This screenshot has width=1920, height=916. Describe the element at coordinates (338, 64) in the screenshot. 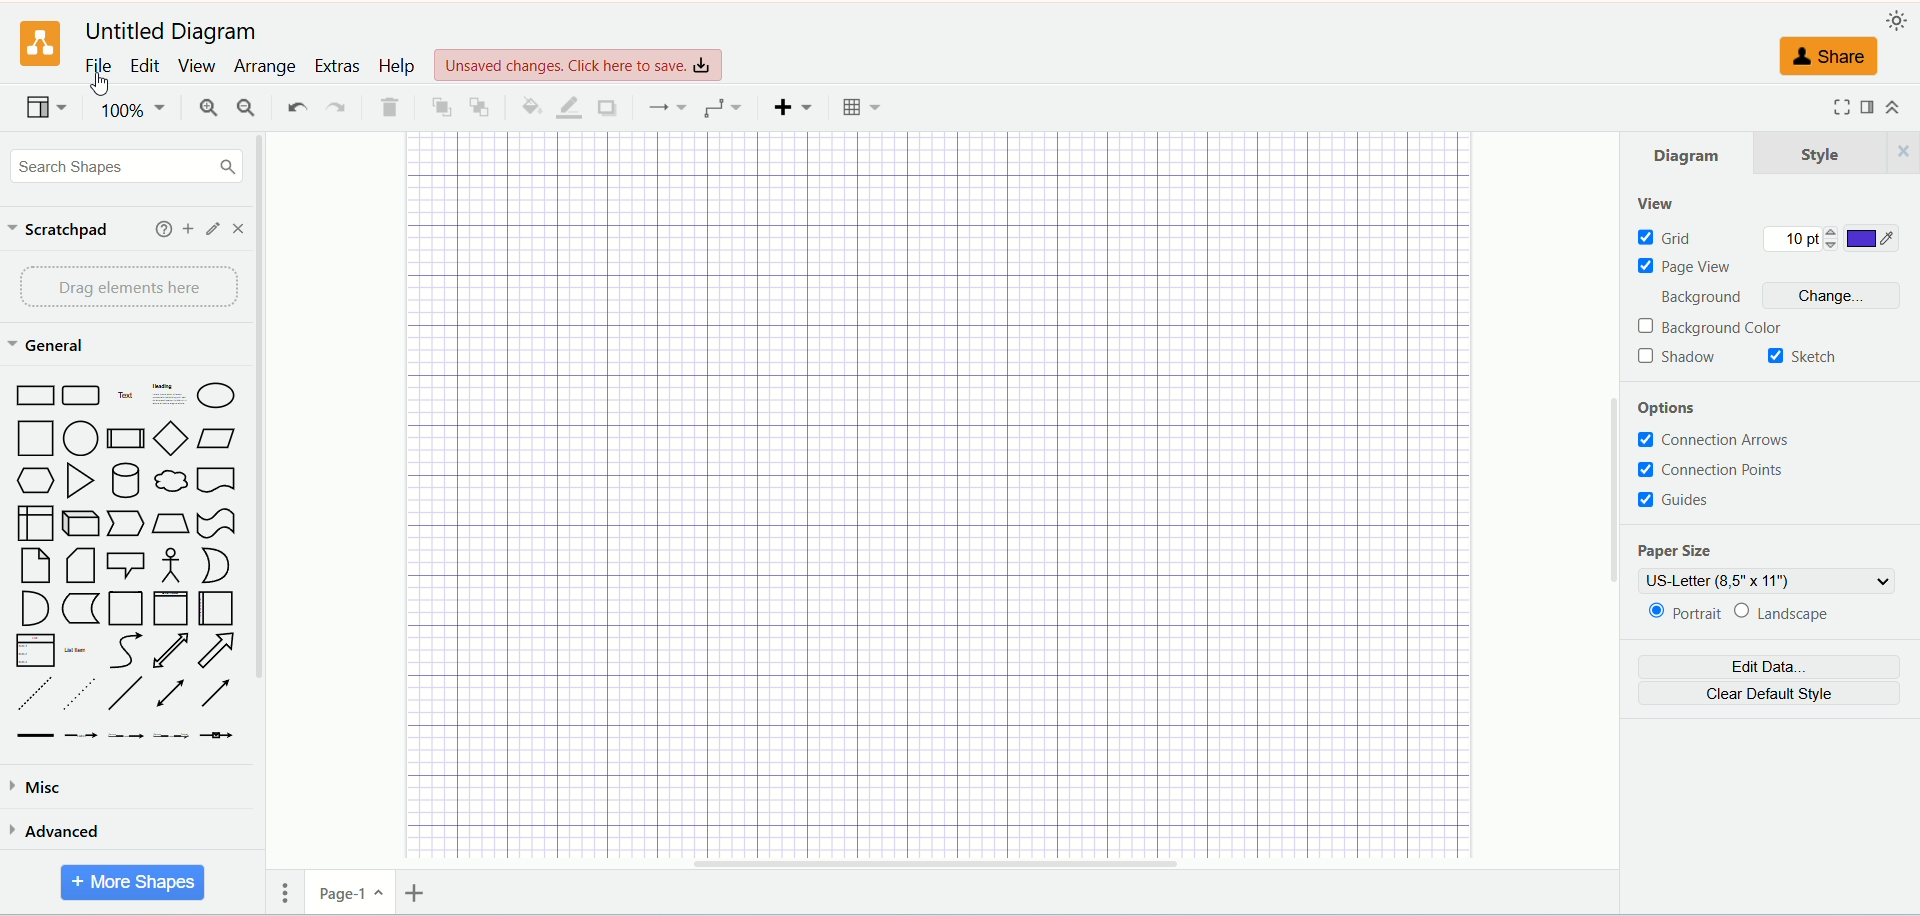

I see `extras` at that location.